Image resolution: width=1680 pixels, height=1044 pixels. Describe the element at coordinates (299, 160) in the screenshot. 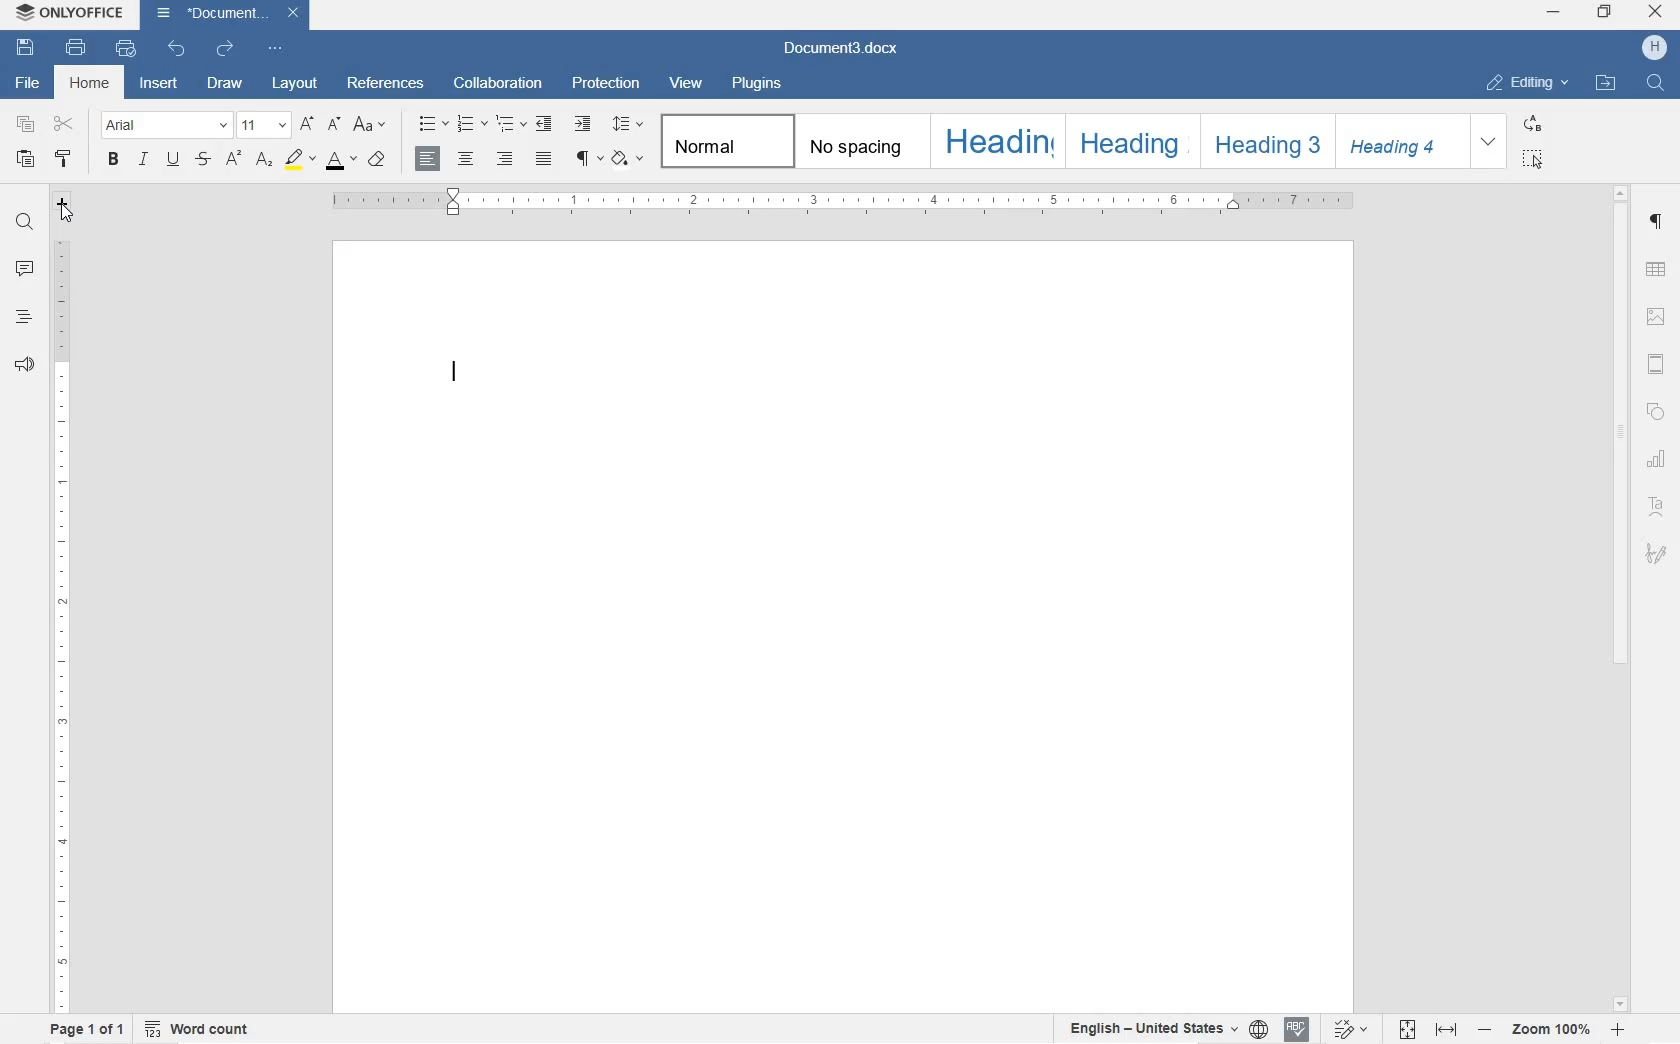

I see `HIGHLIGHTING COLOR` at that location.